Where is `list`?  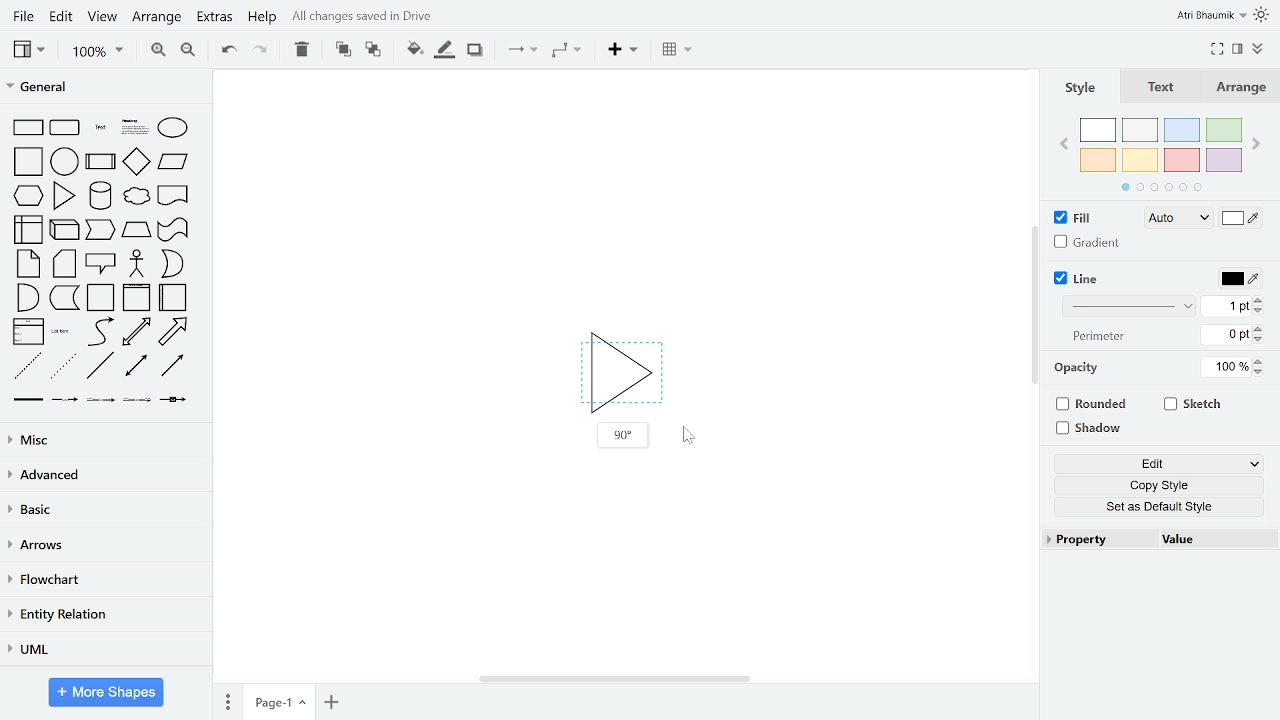 list is located at coordinates (27, 333).